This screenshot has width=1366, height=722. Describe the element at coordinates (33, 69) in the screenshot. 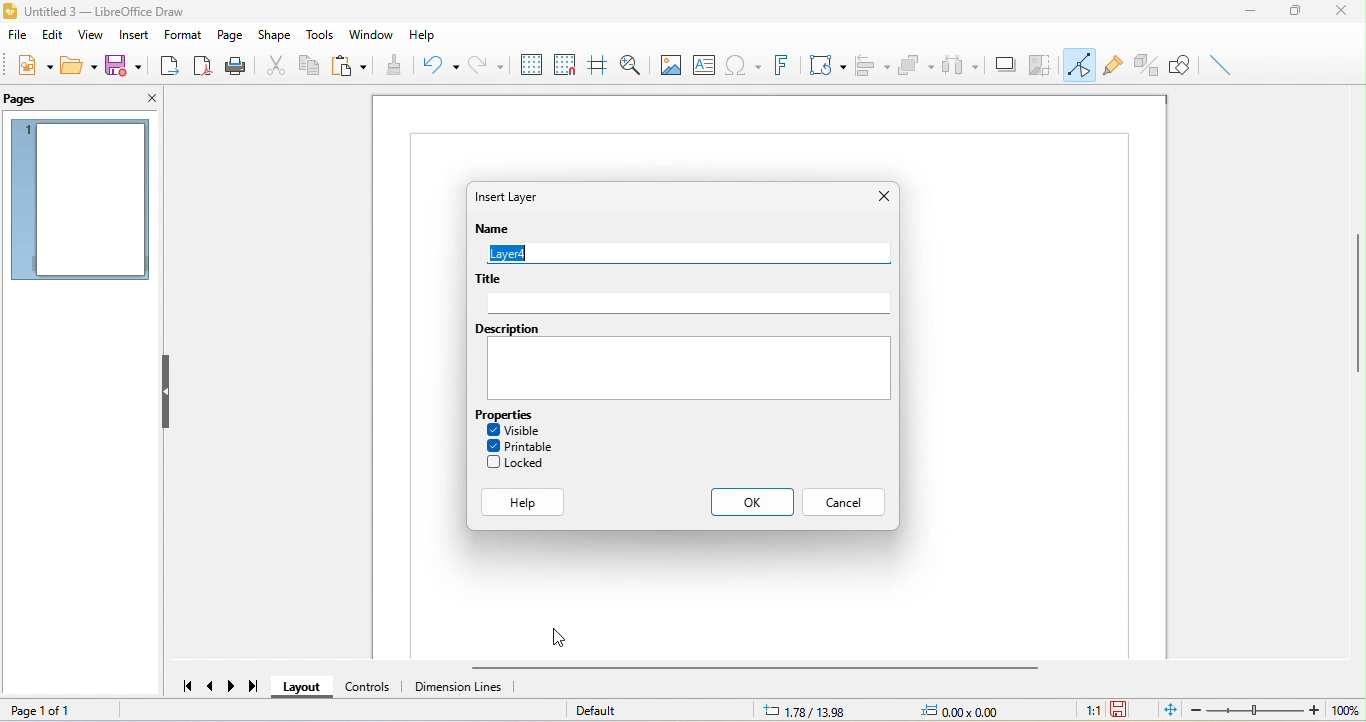

I see `new` at that location.